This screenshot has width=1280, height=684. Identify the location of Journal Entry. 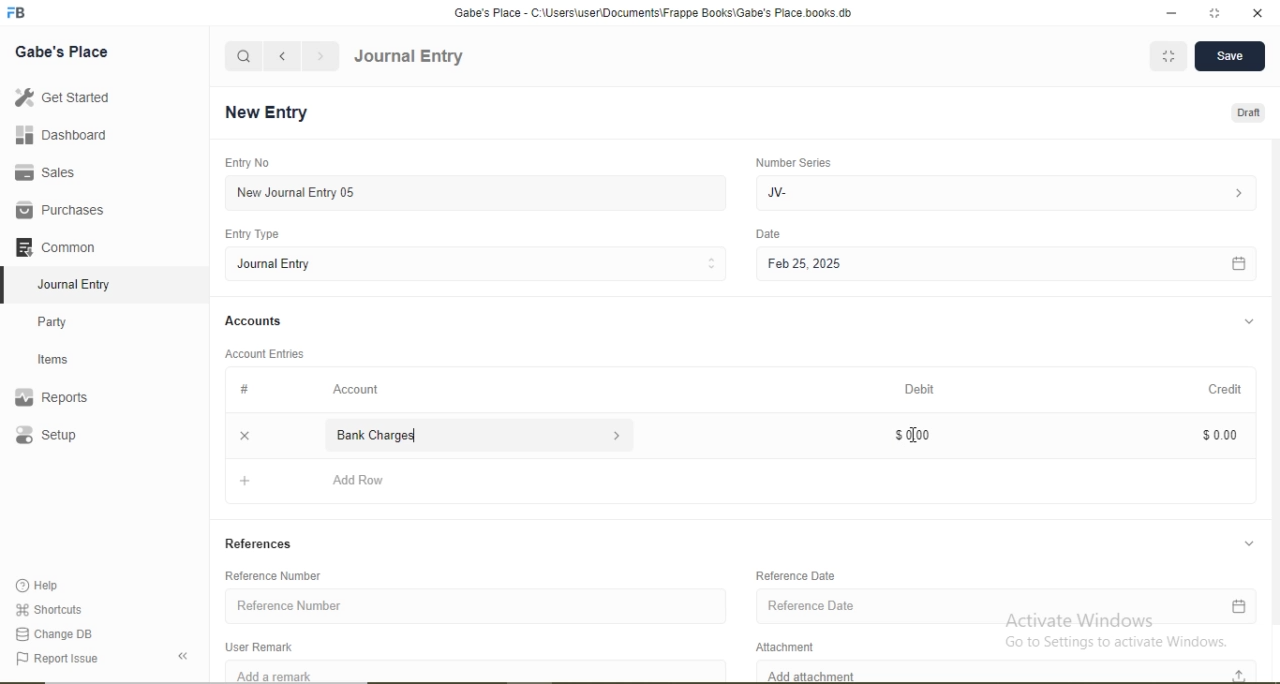
(478, 263).